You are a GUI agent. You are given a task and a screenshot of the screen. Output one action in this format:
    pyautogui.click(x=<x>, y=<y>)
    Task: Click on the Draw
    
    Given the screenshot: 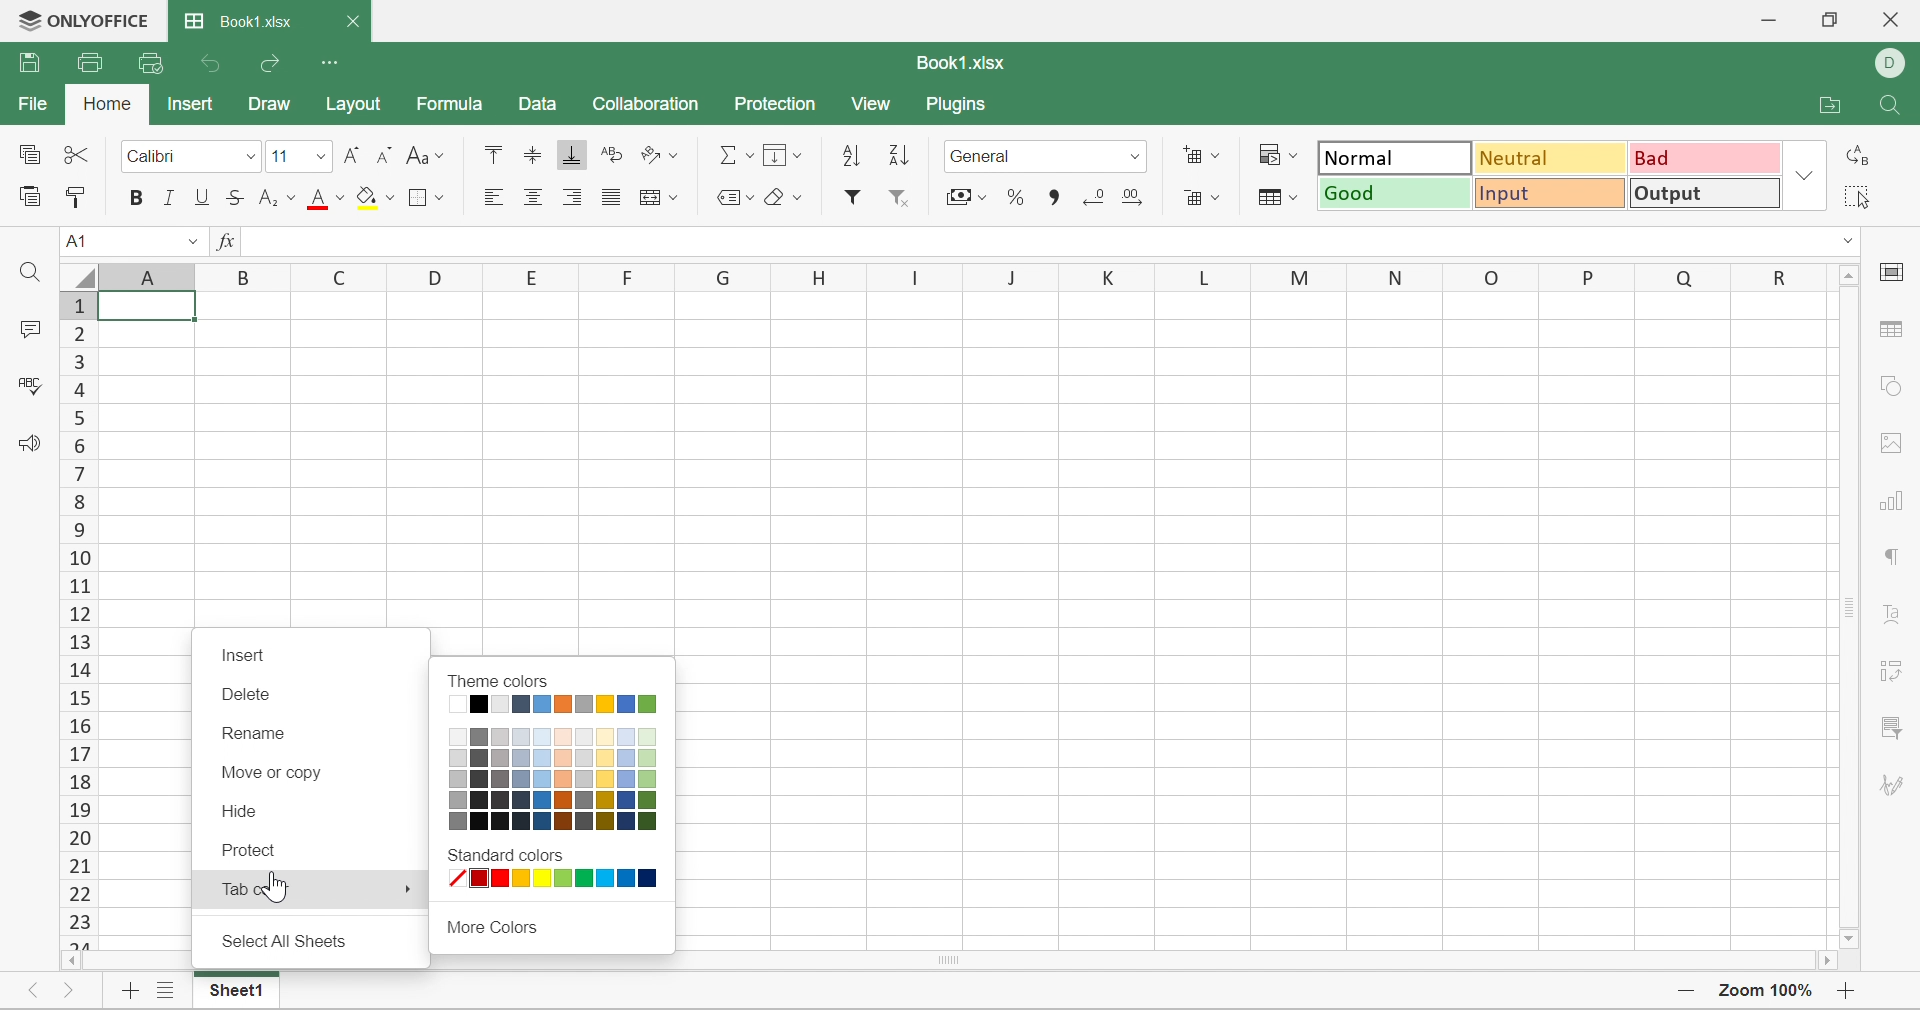 What is the action you would take?
    pyautogui.click(x=270, y=103)
    